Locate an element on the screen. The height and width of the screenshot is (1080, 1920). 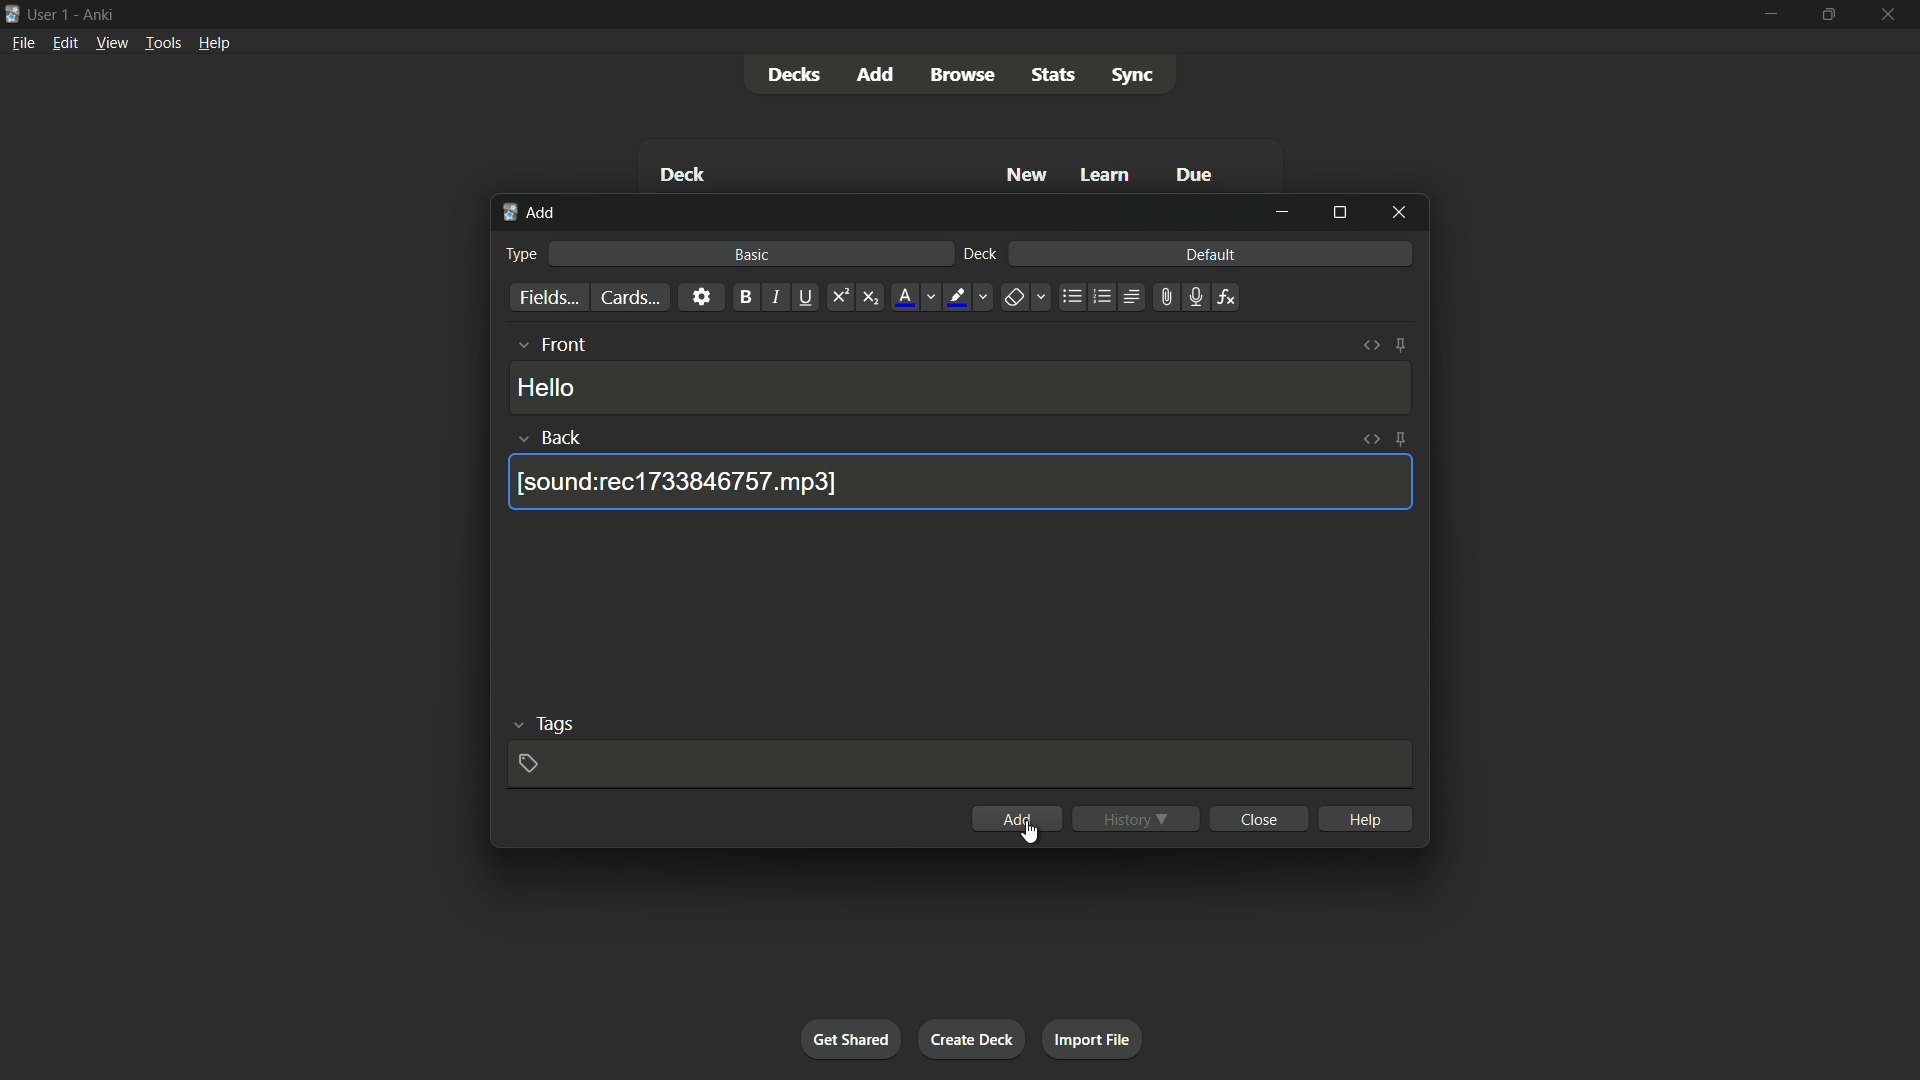
due is located at coordinates (1197, 173).